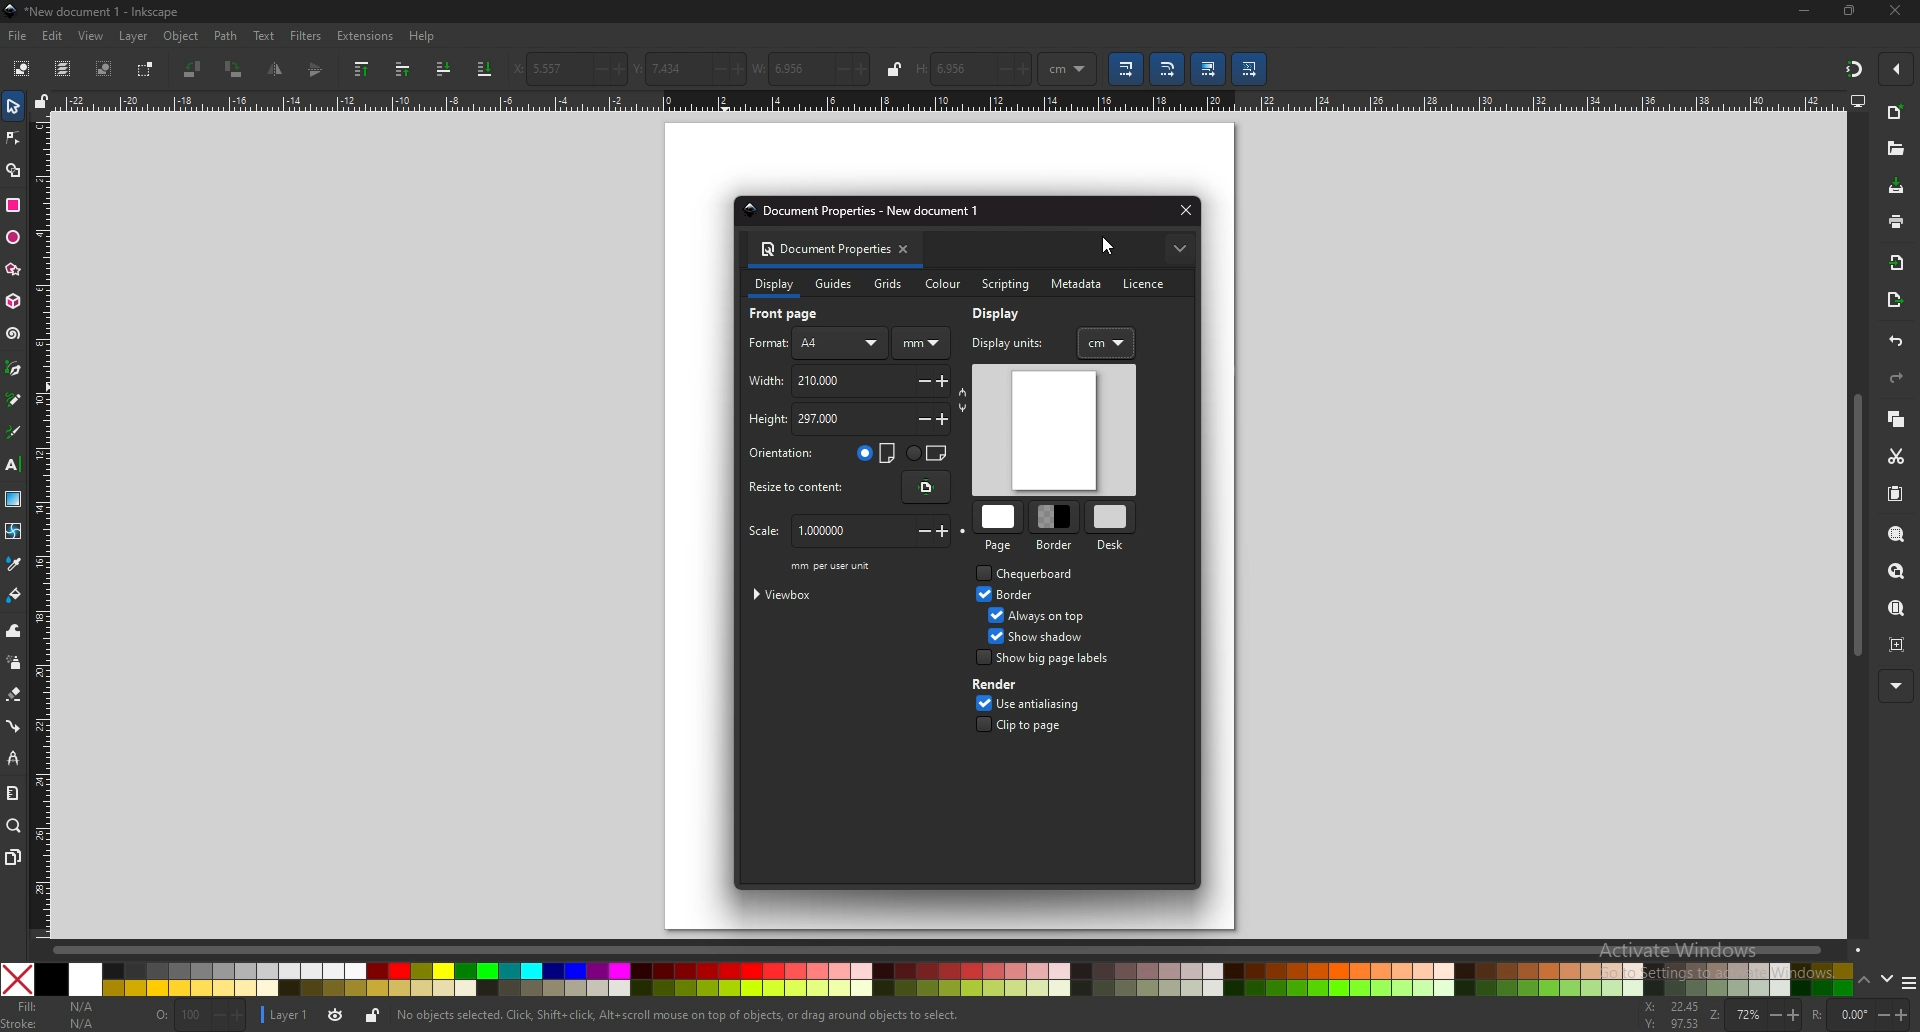 The height and width of the screenshot is (1032, 1920). What do you see at coordinates (13, 725) in the screenshot?
I see `connector` at bounding box center [13, 725].